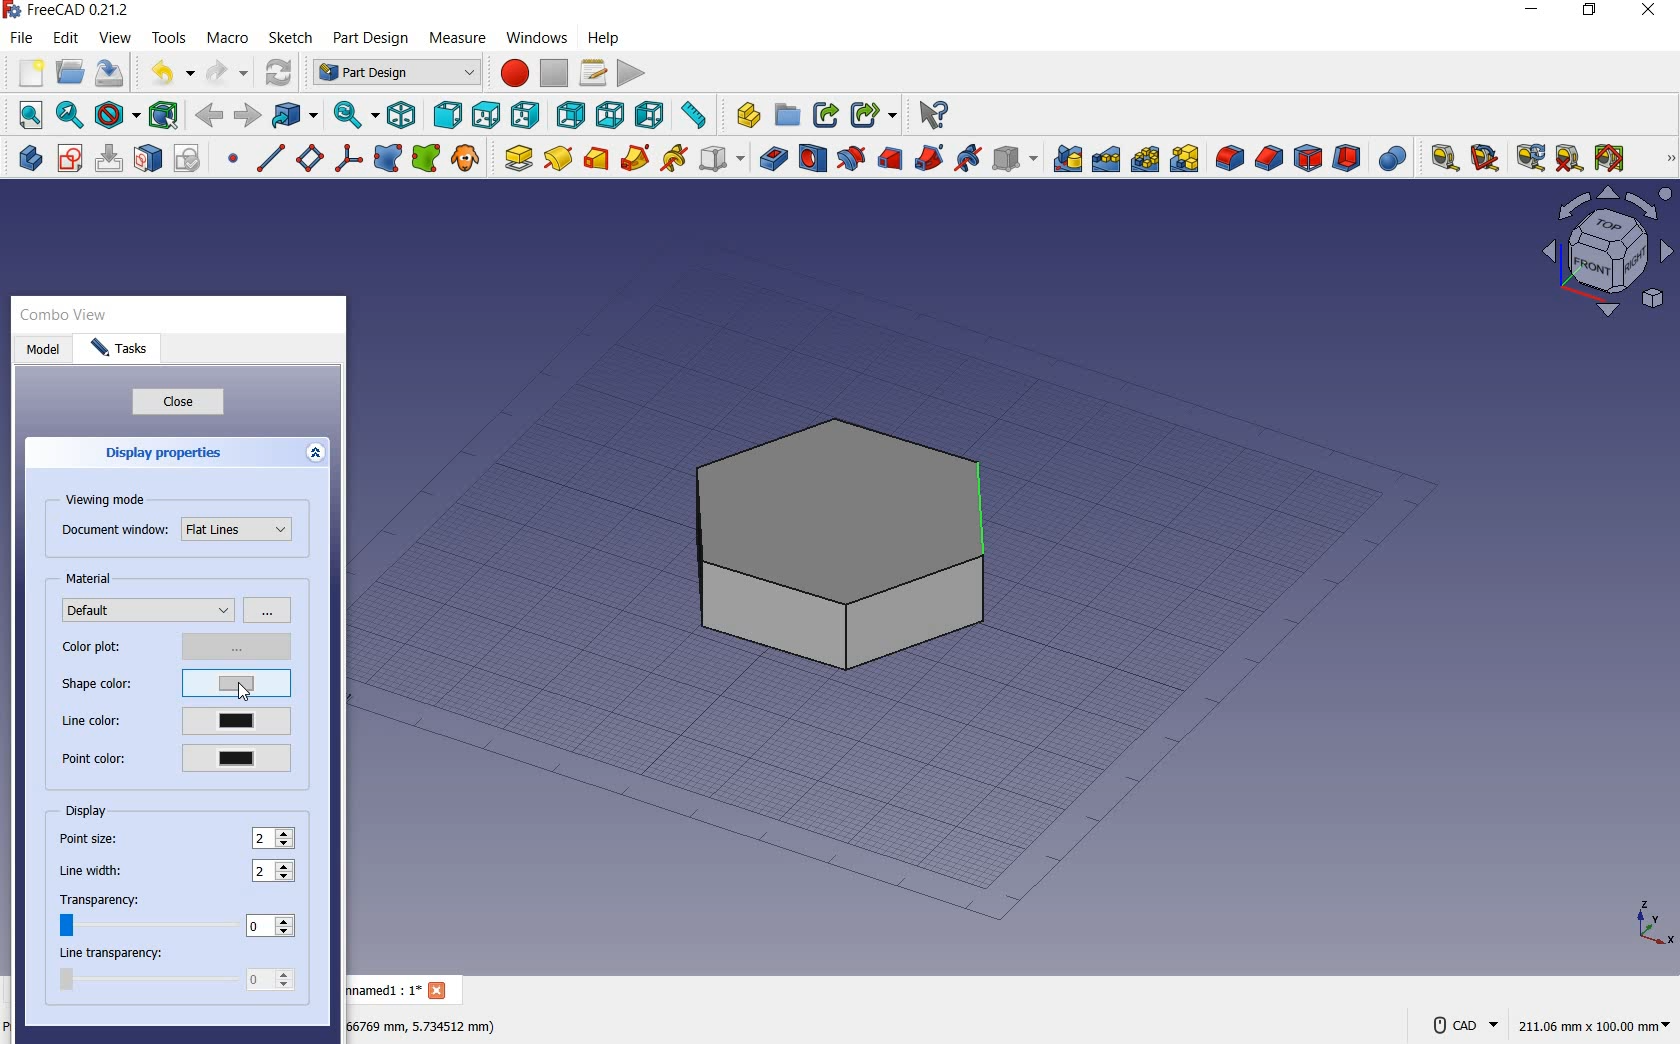  Describe the element at coordinates (235, 645) in the screenshot. I see `options` at that location.